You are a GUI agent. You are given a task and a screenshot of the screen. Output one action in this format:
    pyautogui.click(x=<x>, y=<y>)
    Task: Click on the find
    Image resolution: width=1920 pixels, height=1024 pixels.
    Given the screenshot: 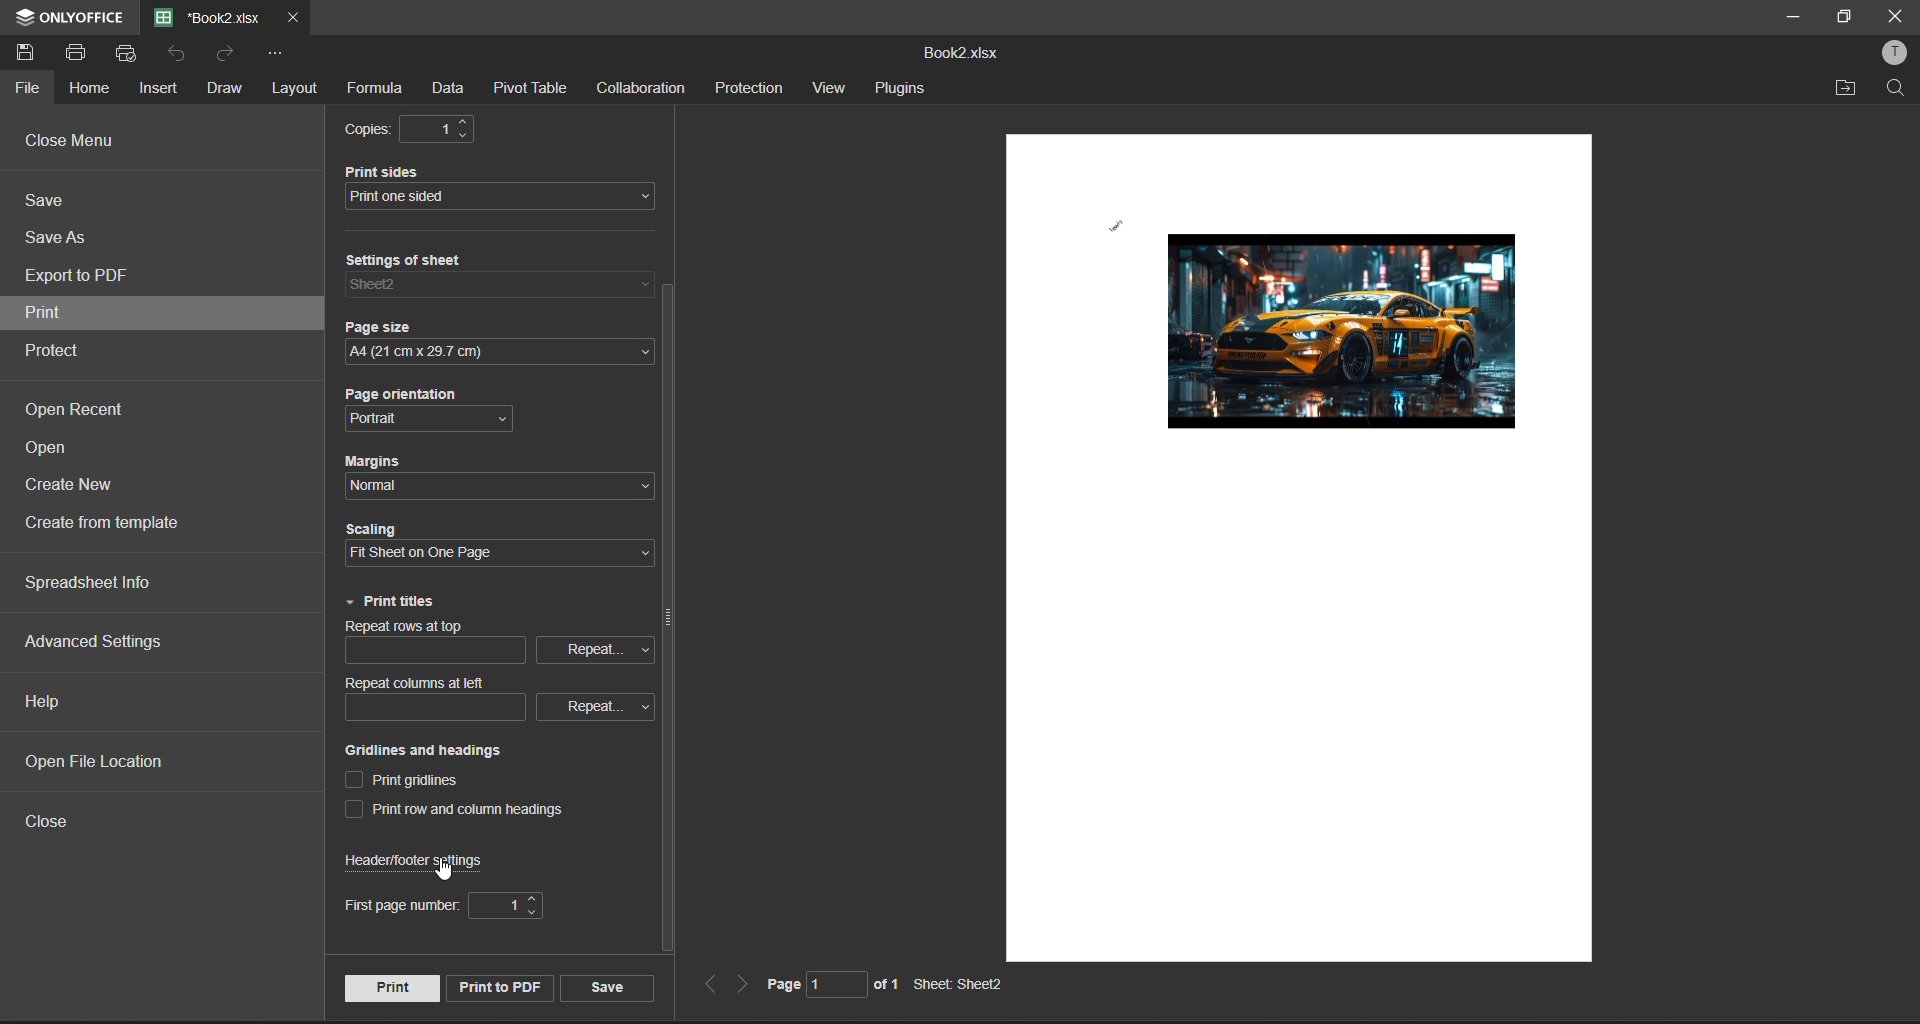 What is the action you would take?
    pyautogui.click(x=1900, y=89)
    